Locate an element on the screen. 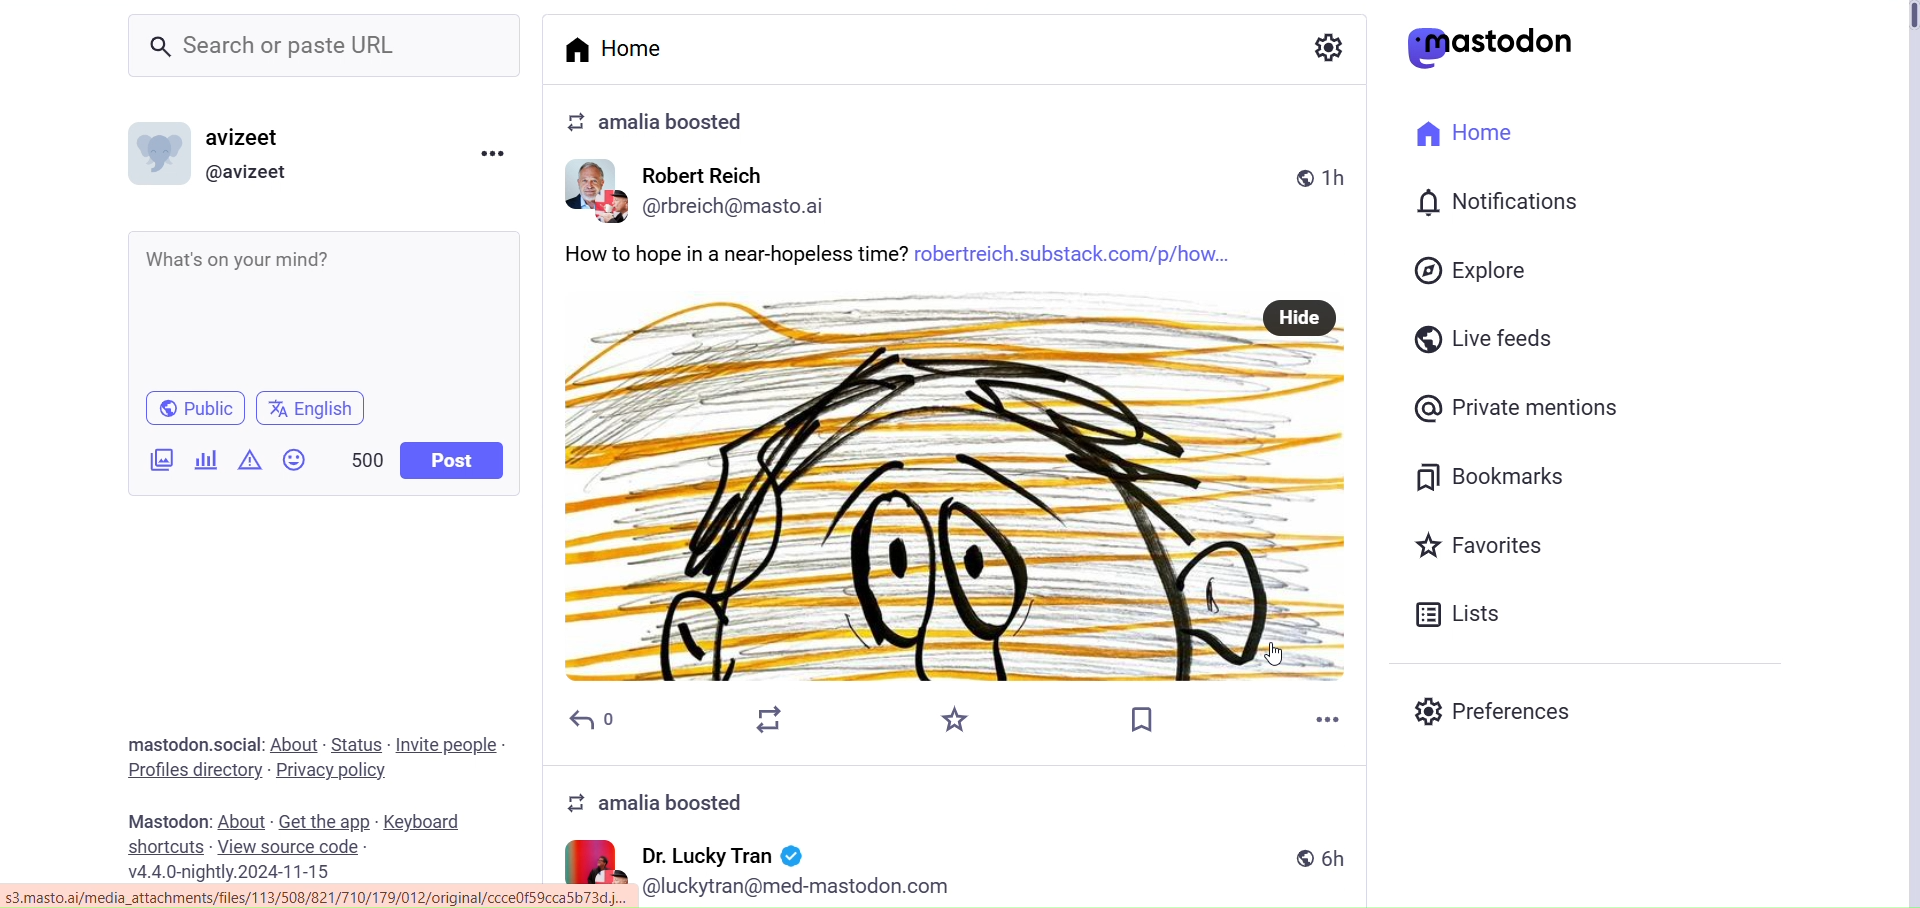  Logo is located at coordinates (1494, 47).